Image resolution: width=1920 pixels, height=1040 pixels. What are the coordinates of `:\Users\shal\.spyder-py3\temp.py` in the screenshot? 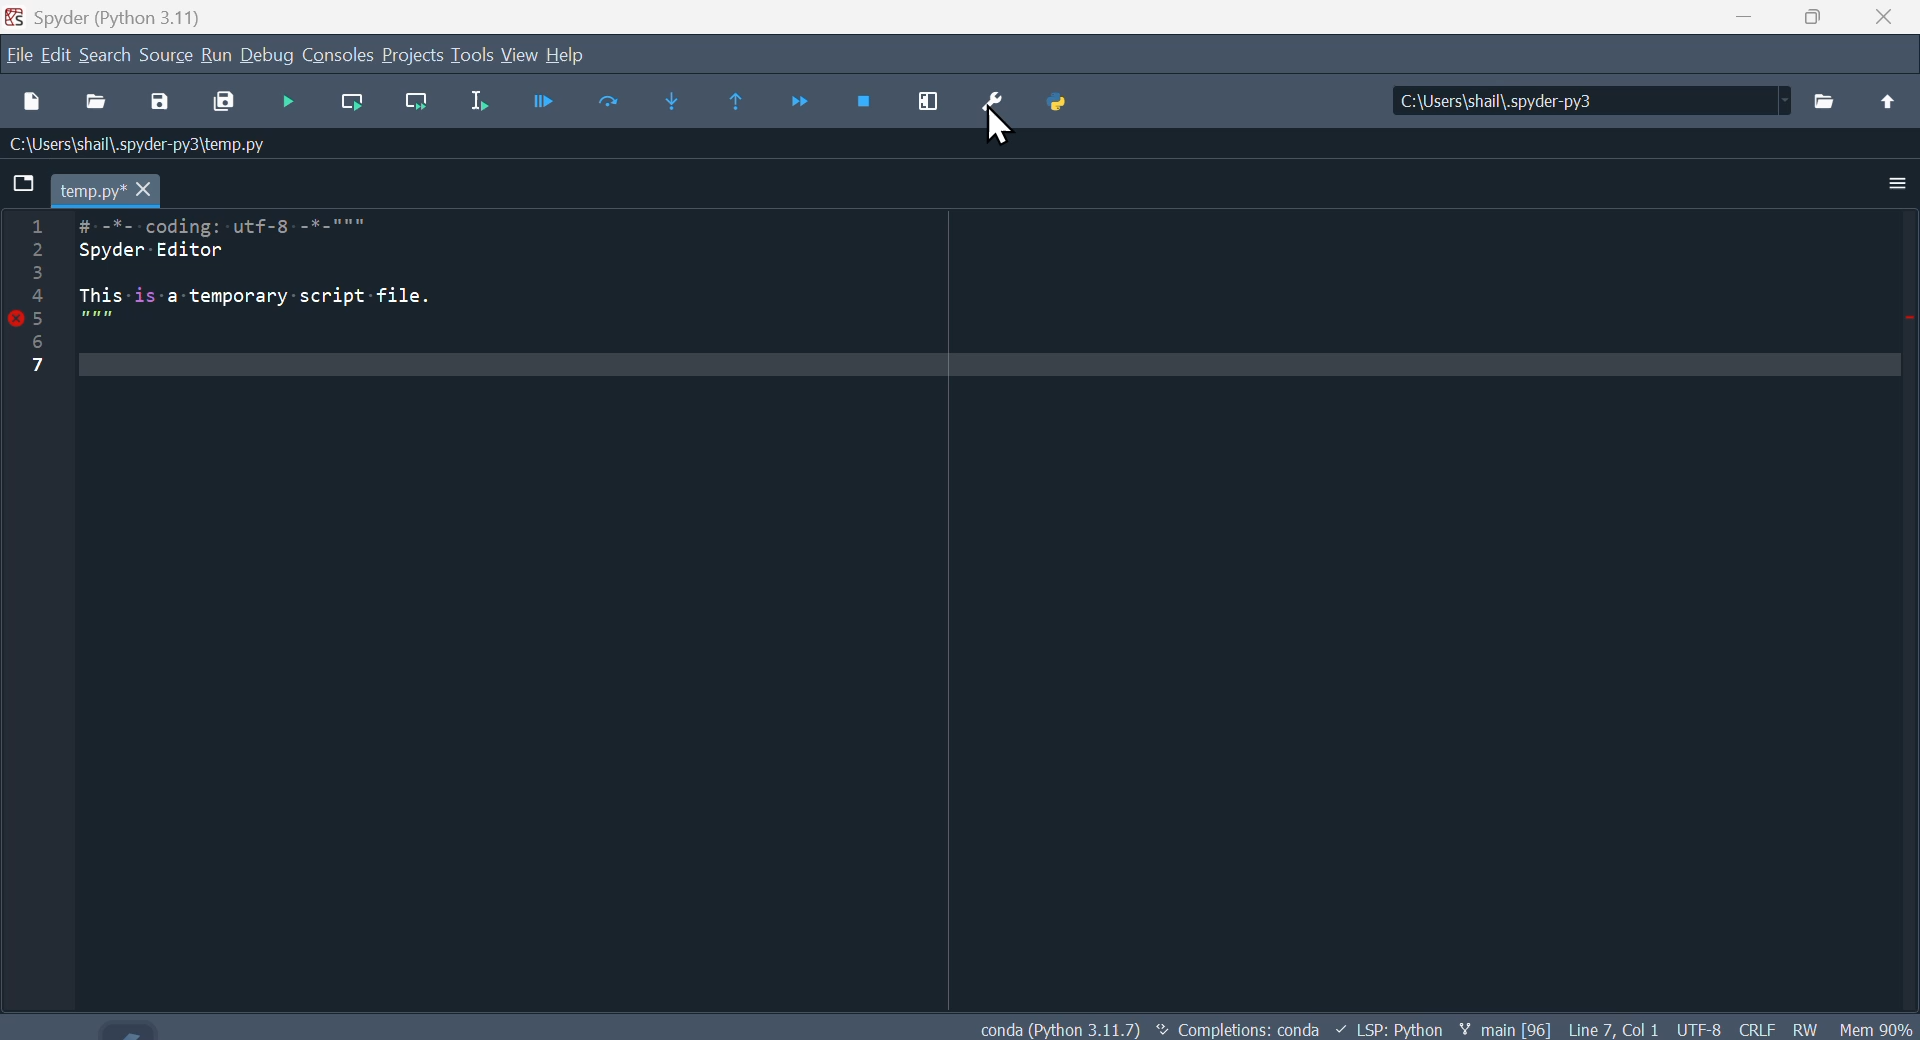 It's located at (146, 144).